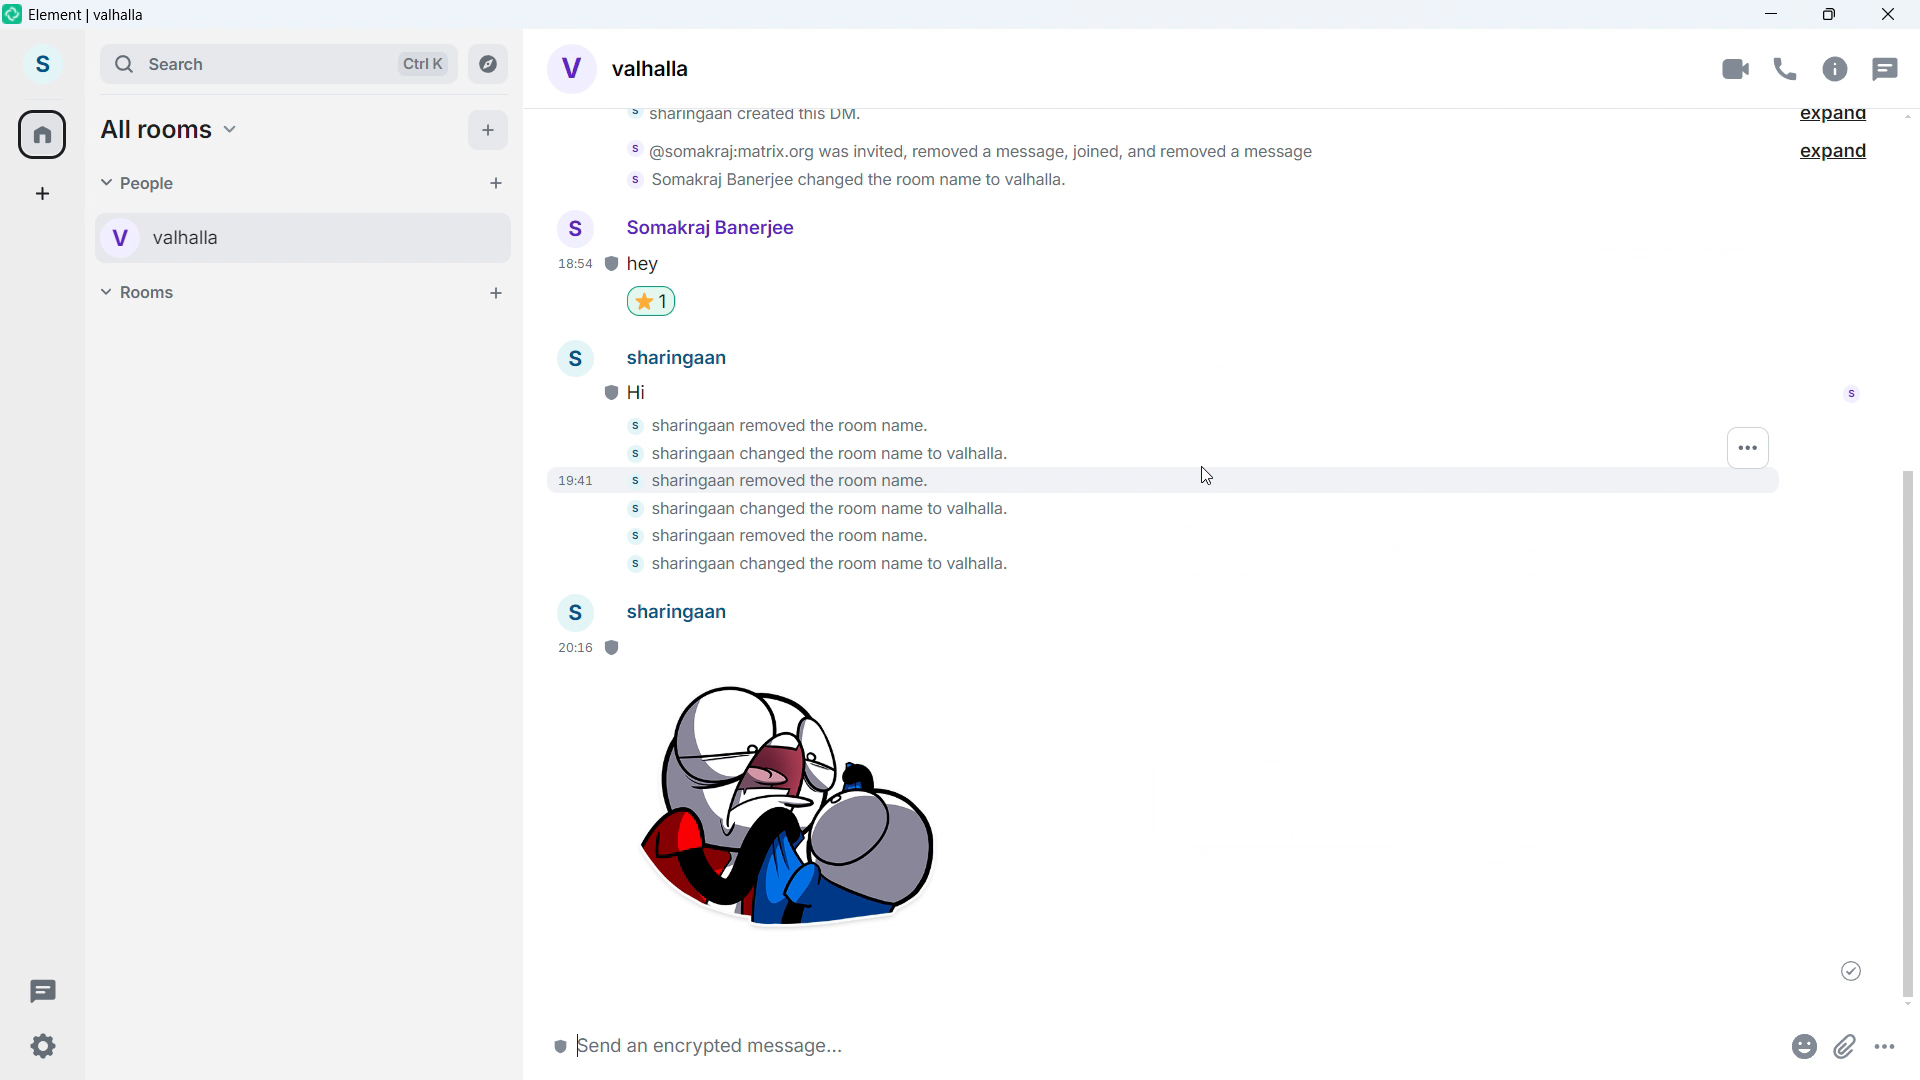 This screenshot has height=1080, width=1920. What do you see at coordinates (1784, 69) in the screenshot?
I see `call ` at bounding box center [1784, 69].